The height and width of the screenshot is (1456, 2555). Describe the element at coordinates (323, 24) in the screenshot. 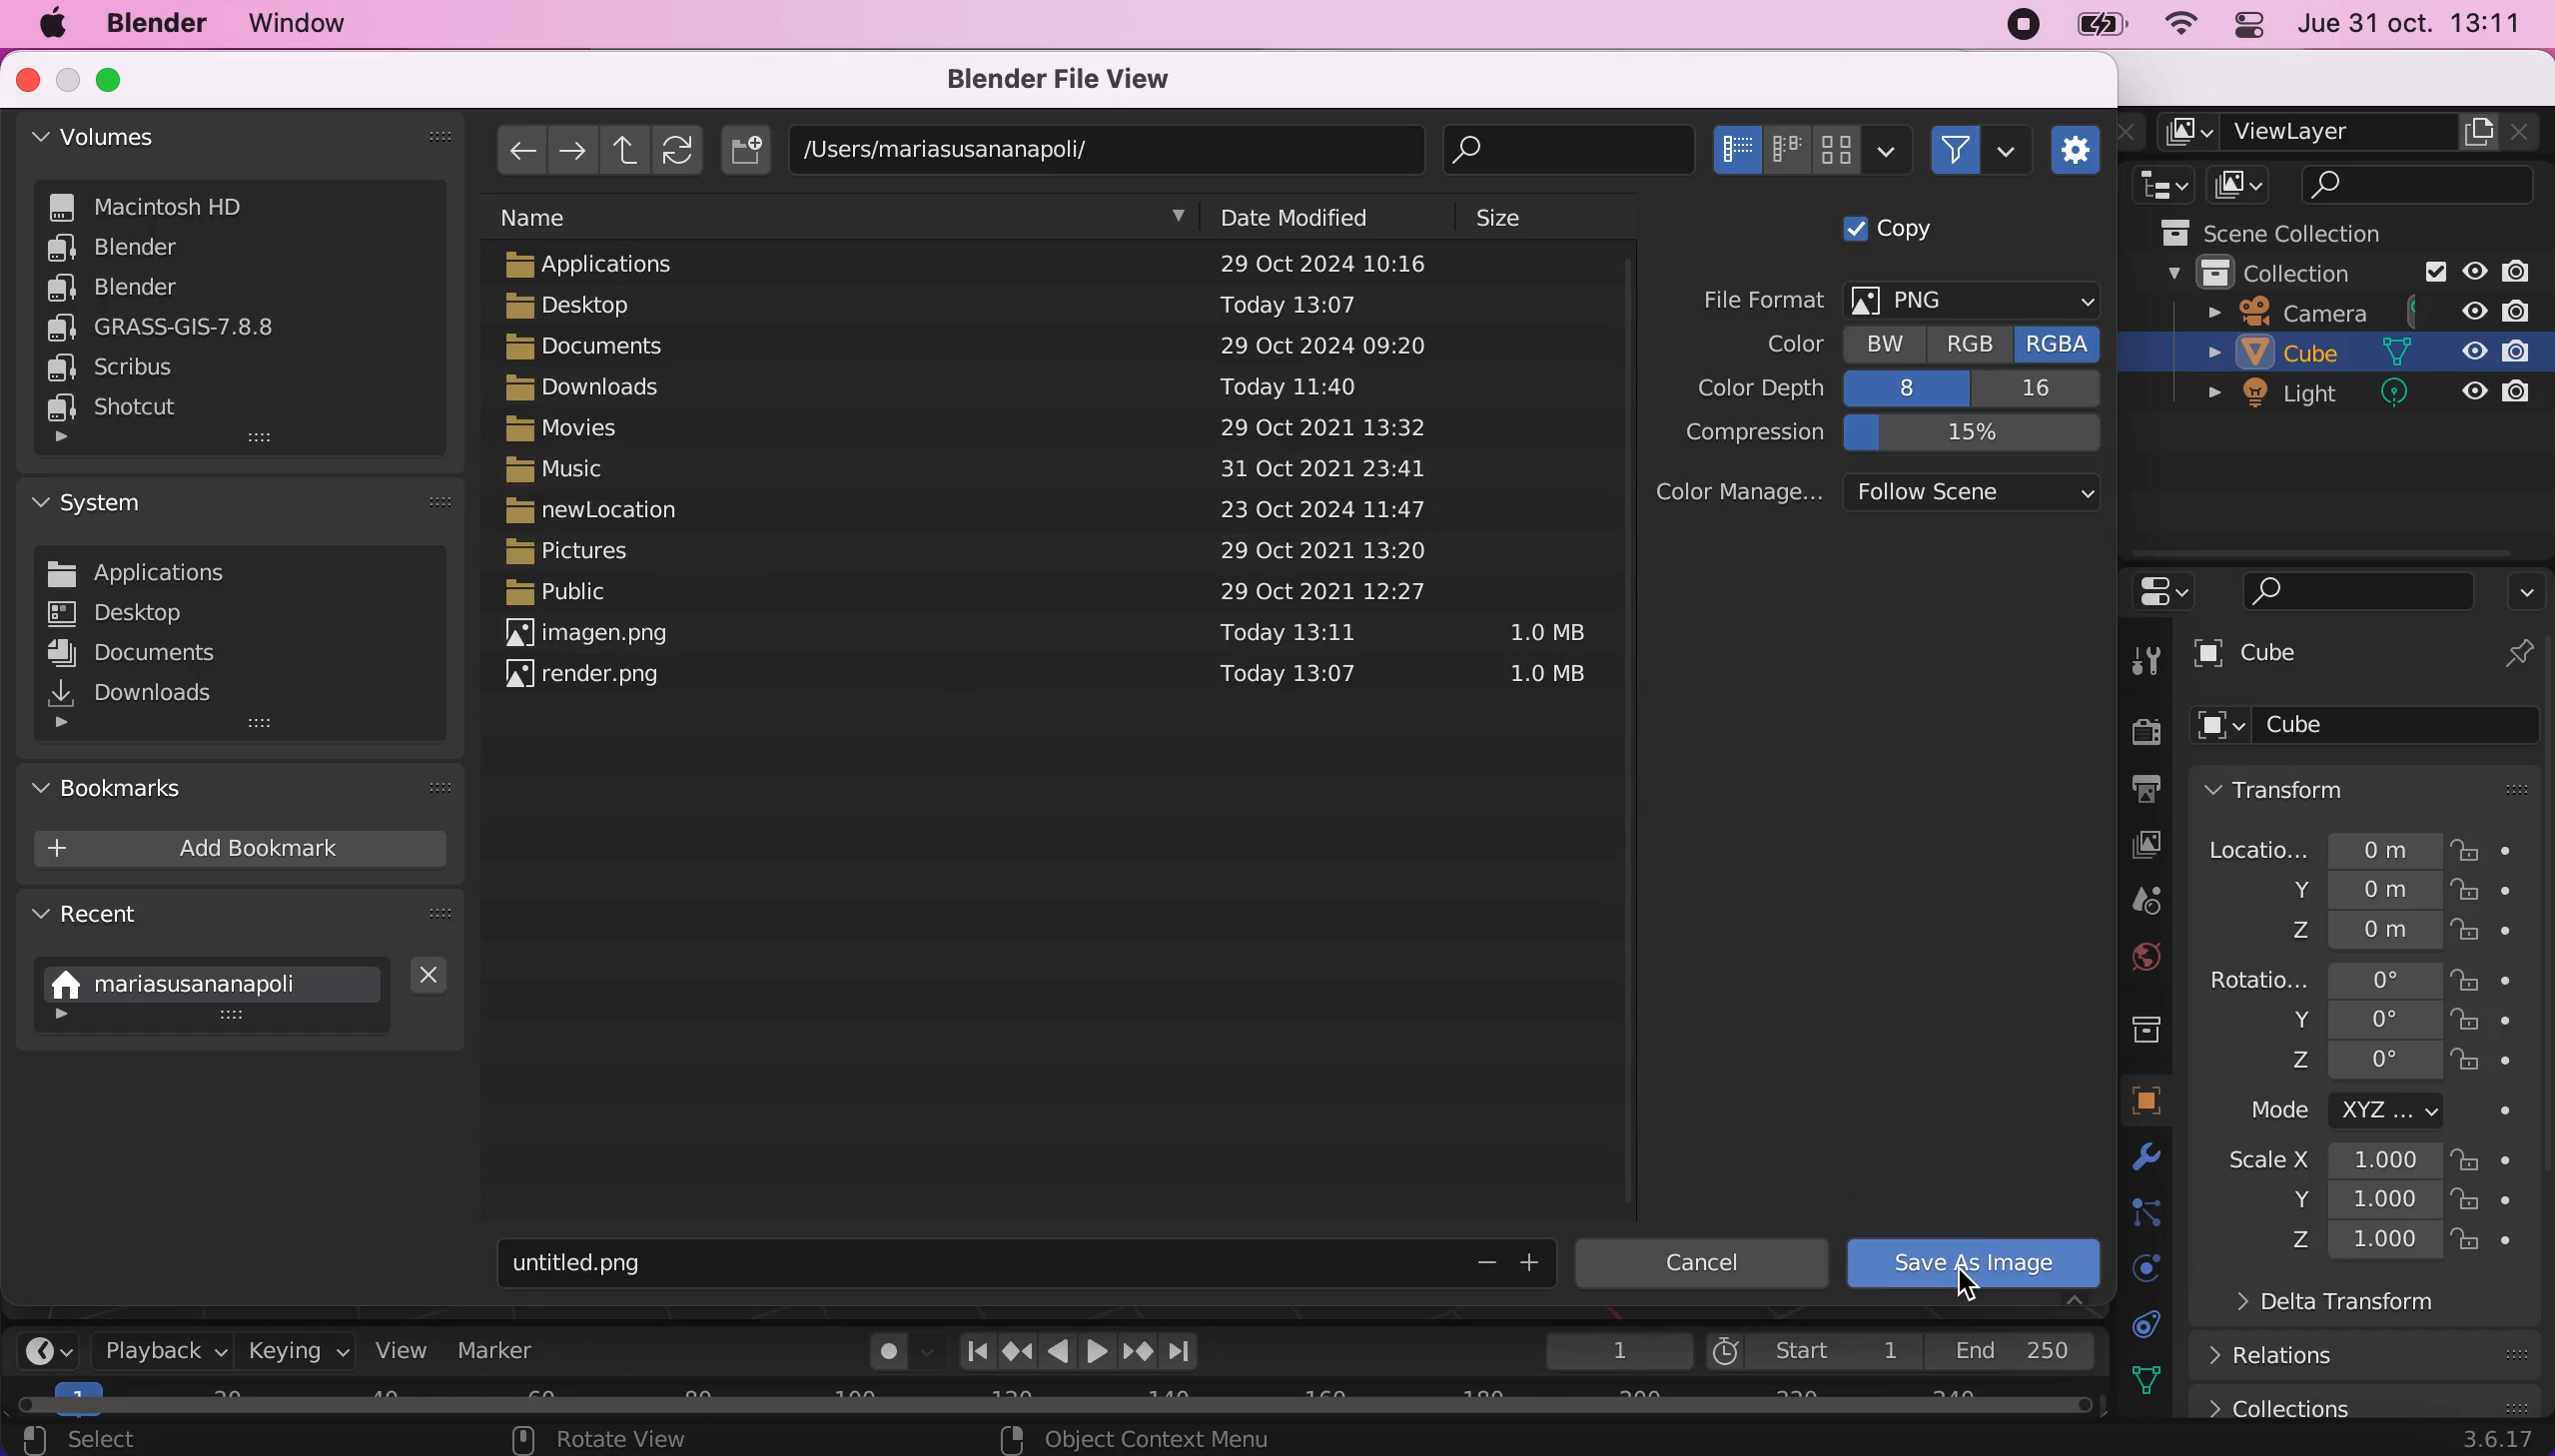

I see `window` at that location.